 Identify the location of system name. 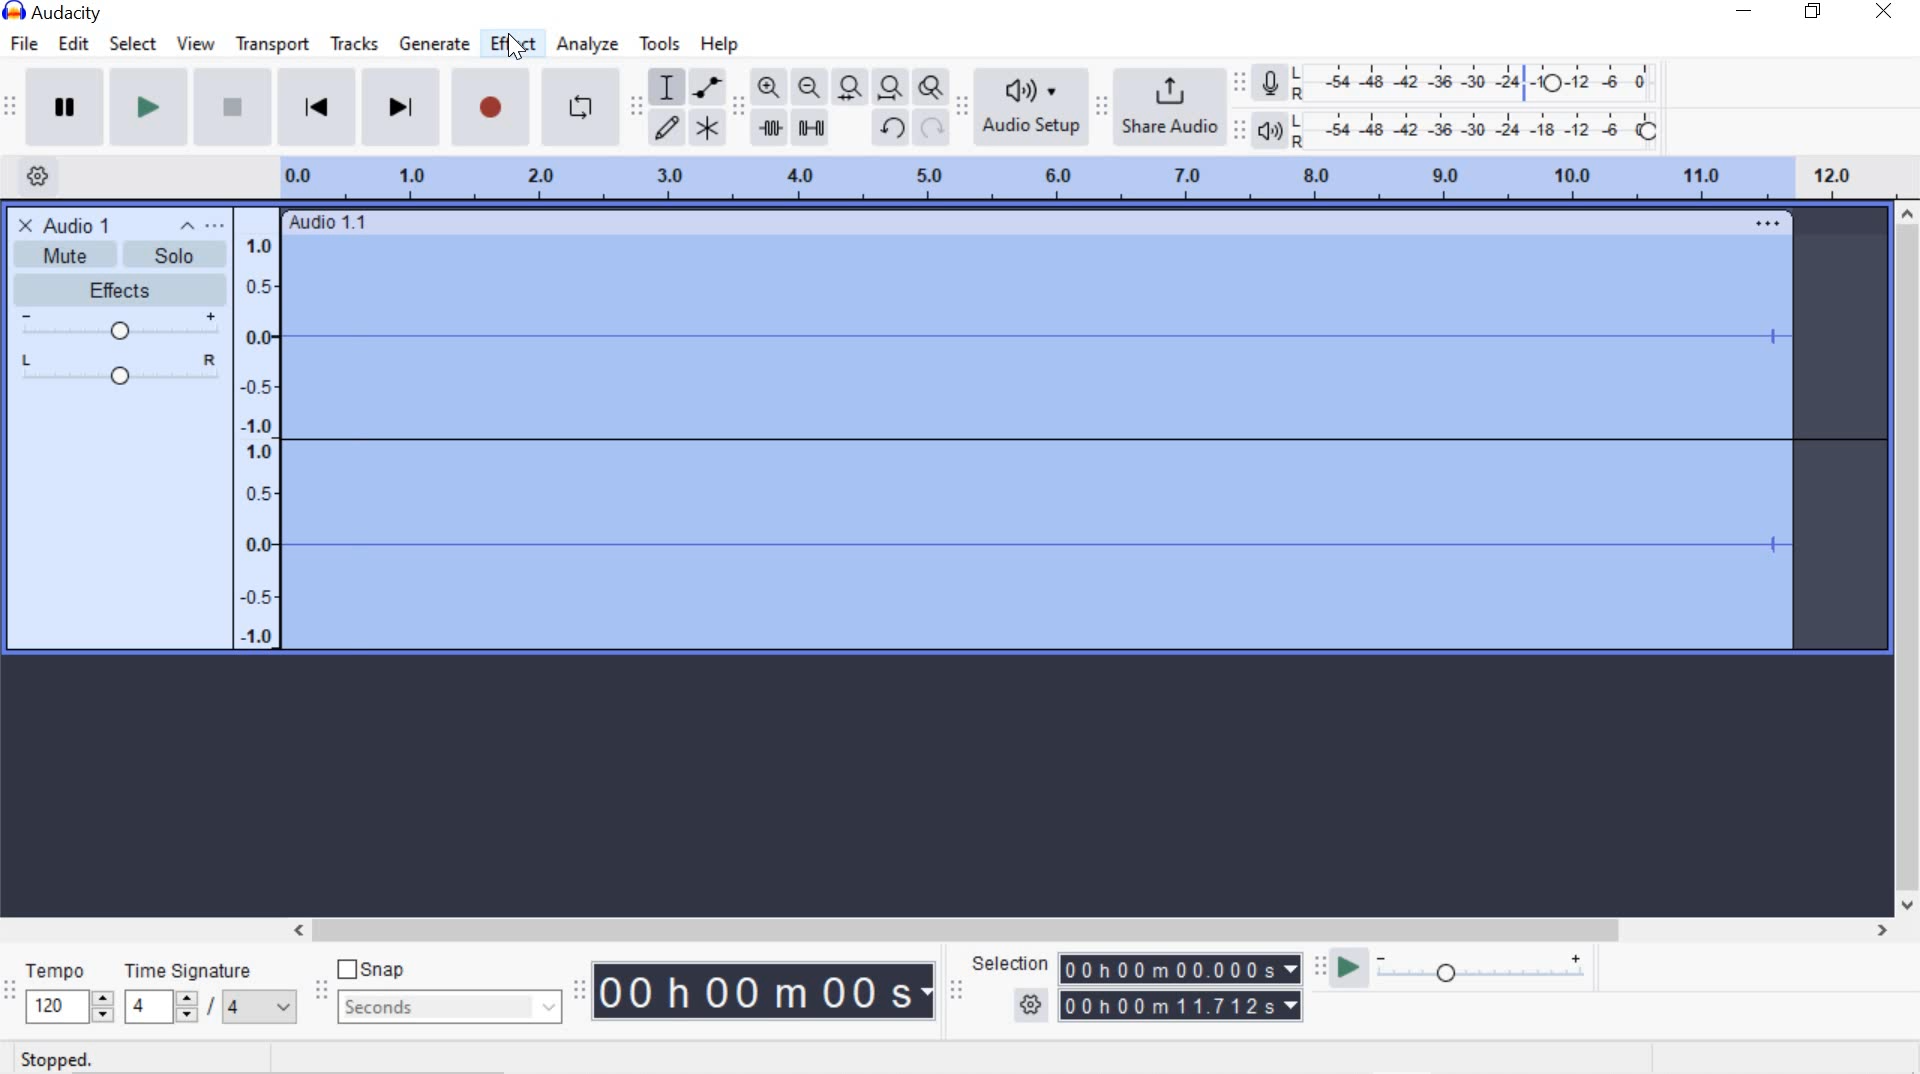
(52, 13).